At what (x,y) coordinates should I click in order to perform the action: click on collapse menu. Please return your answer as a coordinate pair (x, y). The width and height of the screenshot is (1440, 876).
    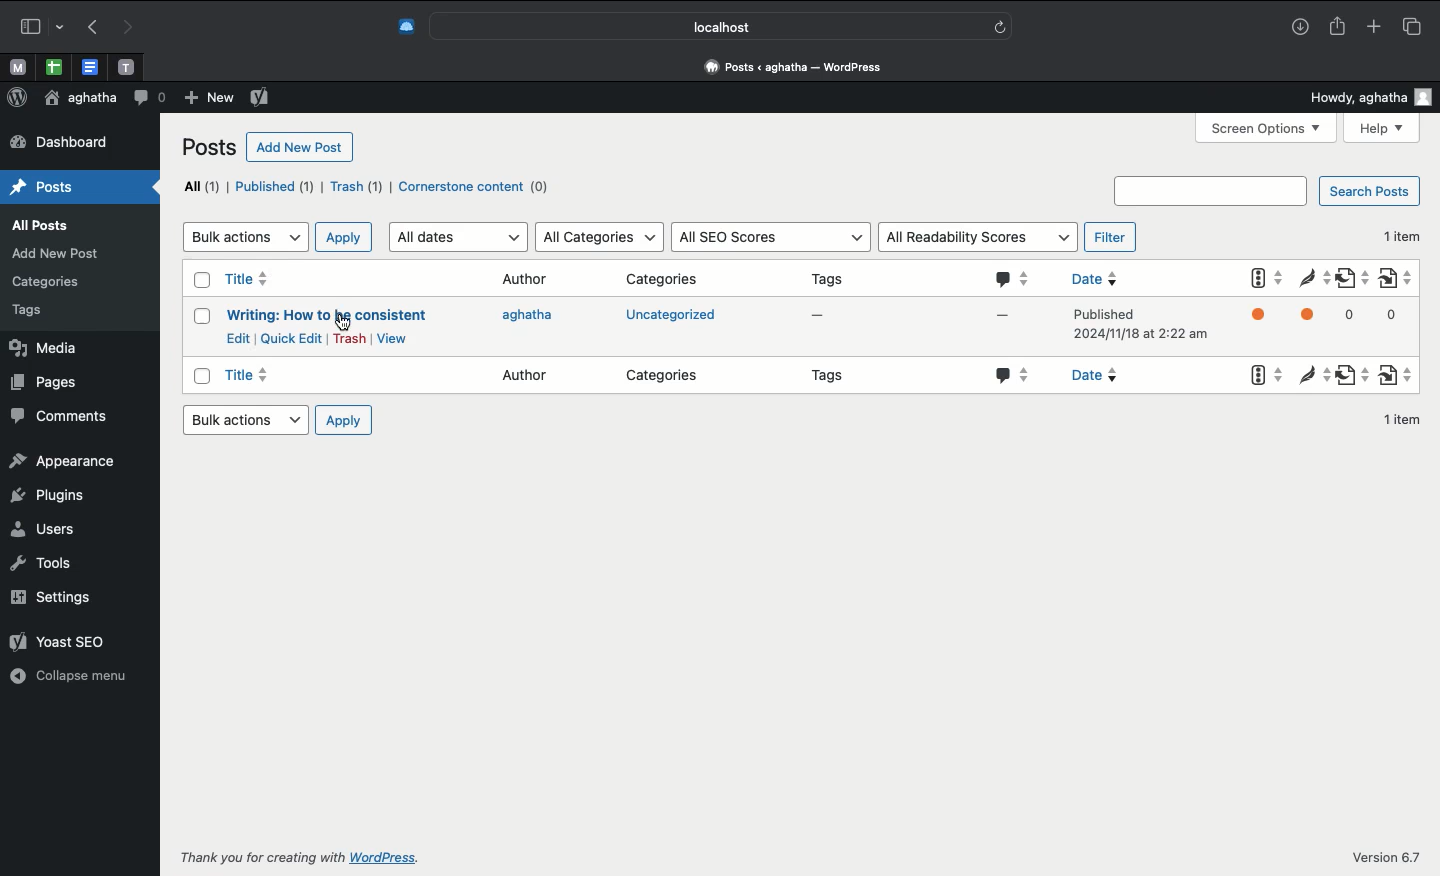
    Looking at the image, I should click on (71, 675).